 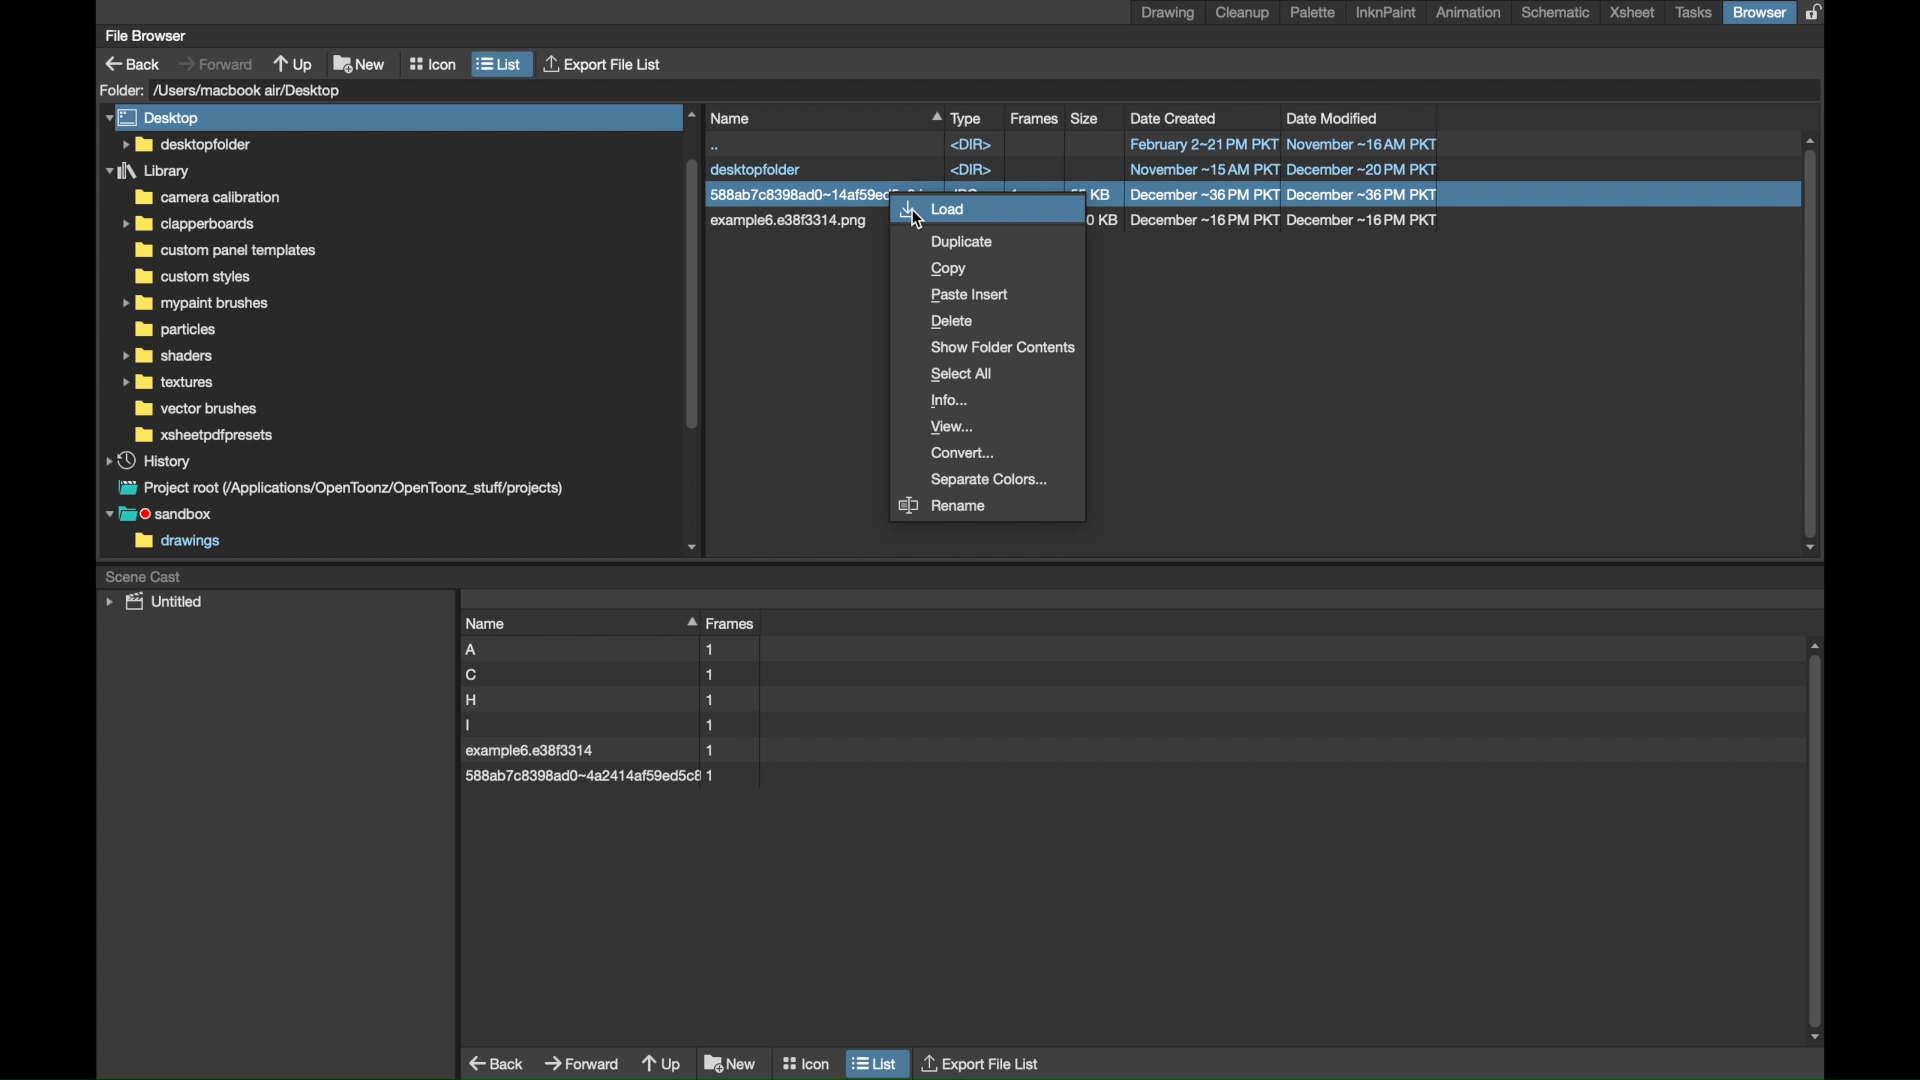 I want to click on export file list, so click(x=982, y=1062).